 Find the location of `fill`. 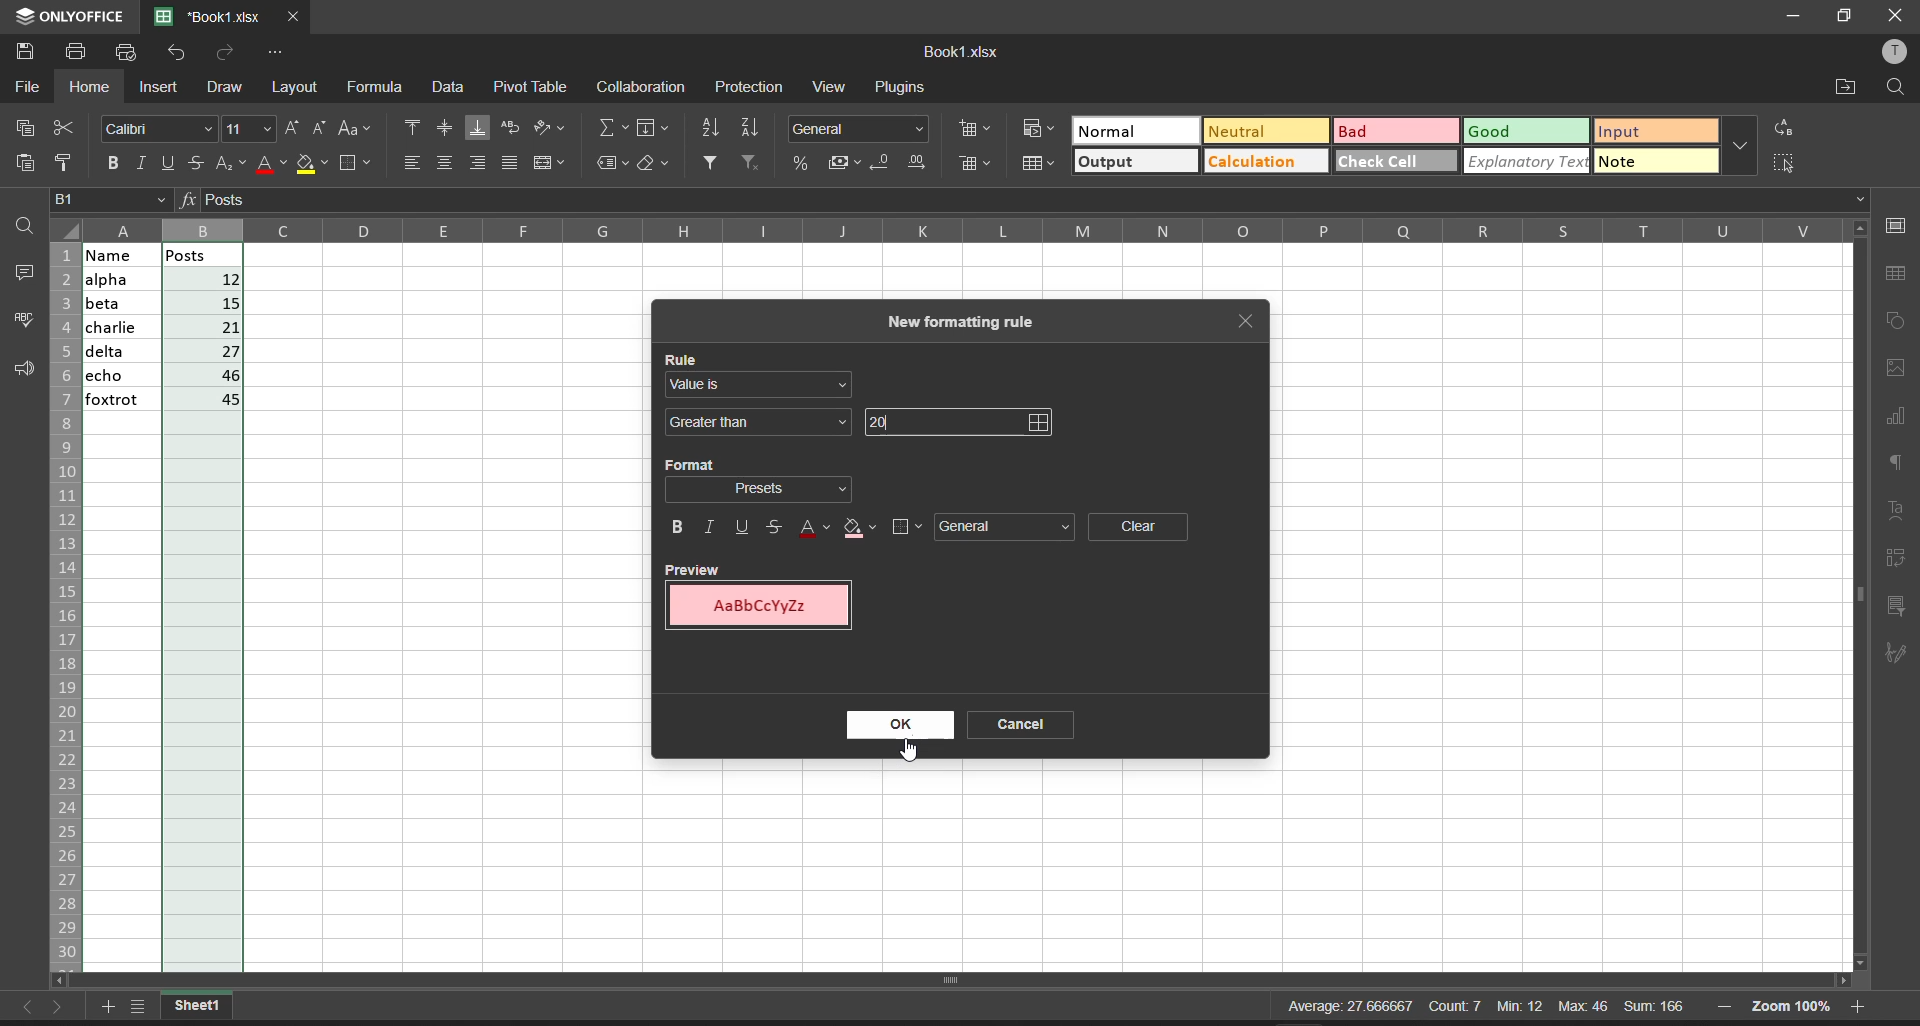

fill is located at coordinates (653, 128).